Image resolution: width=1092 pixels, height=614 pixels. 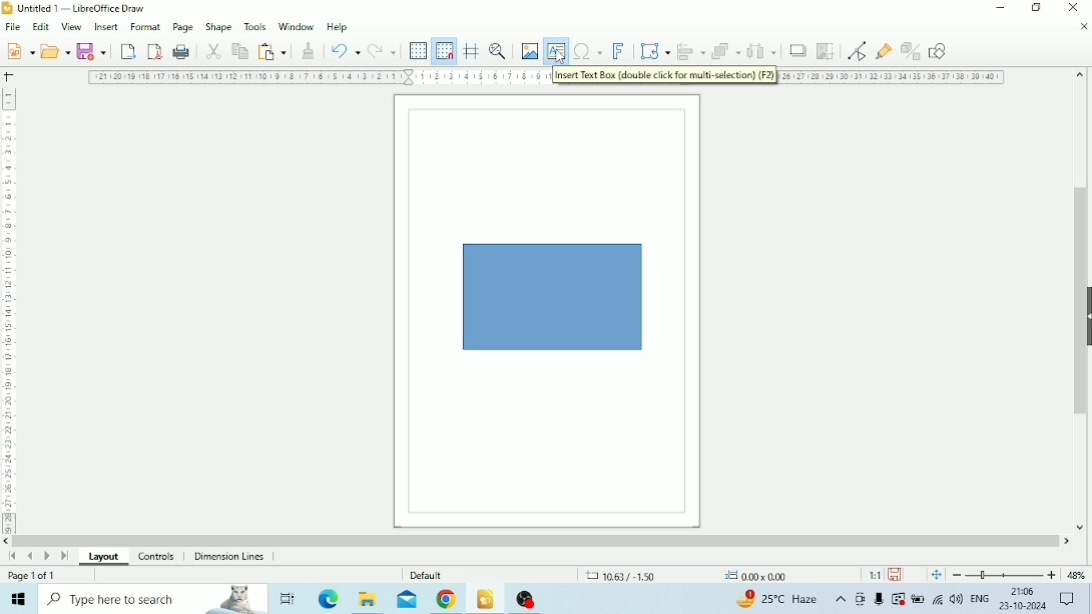 I want to click on Help, so click(x=338, y=28).